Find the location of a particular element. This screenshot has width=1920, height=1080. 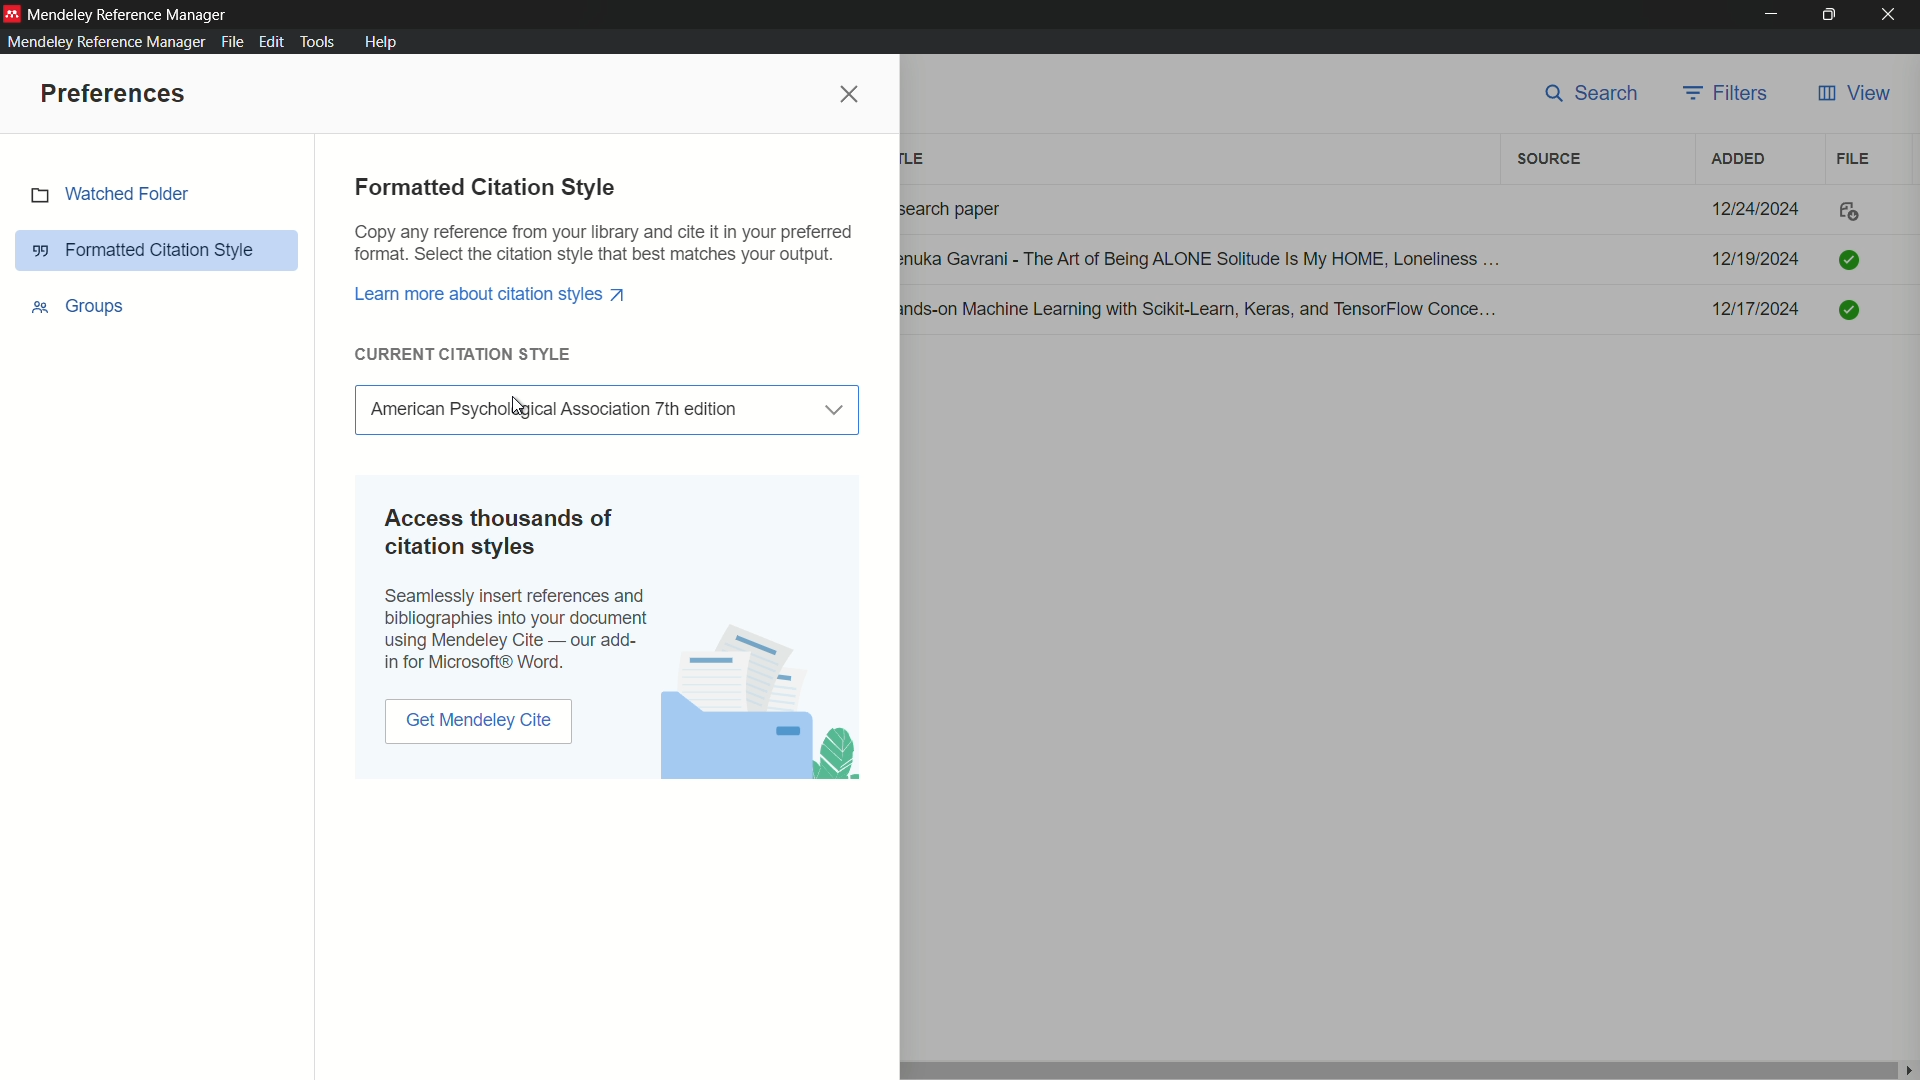

file is located at coordinates (1854, 158).